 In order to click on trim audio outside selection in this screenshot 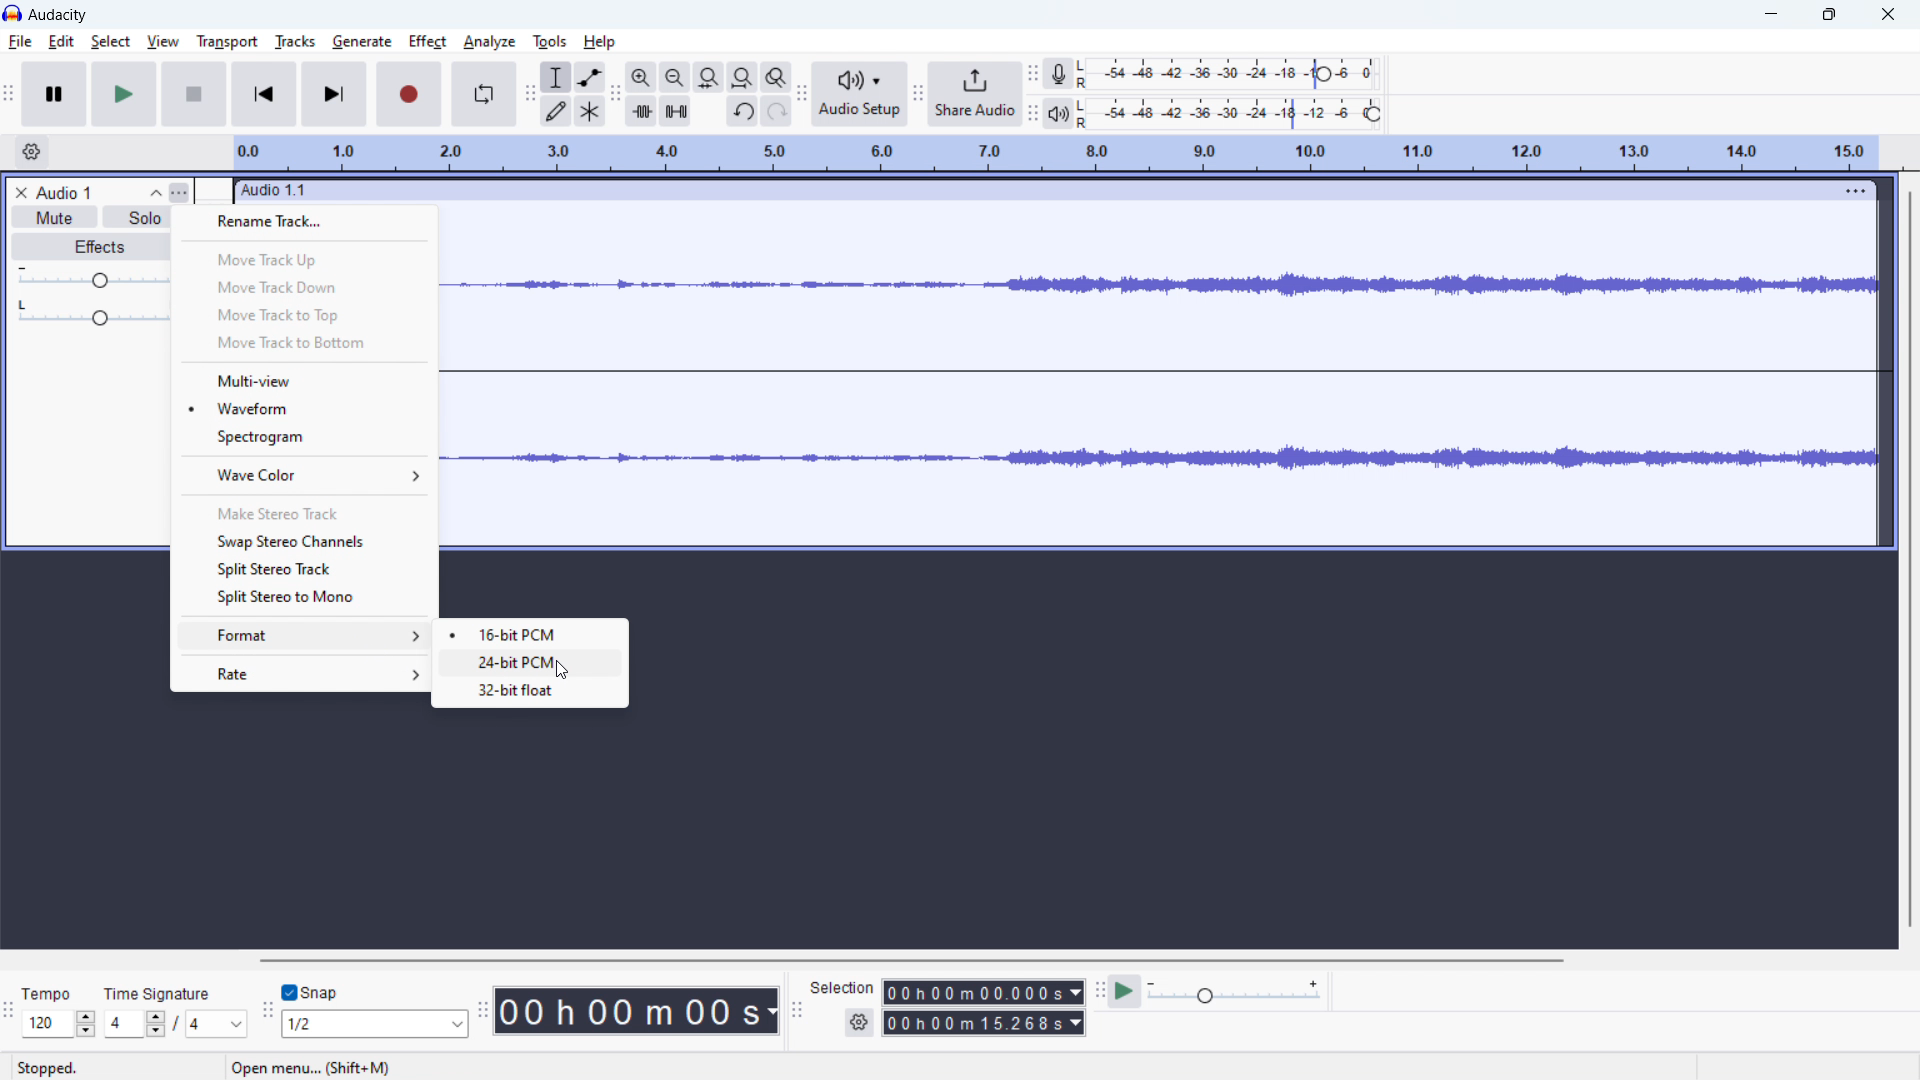, I will do `click(640, 110)`.